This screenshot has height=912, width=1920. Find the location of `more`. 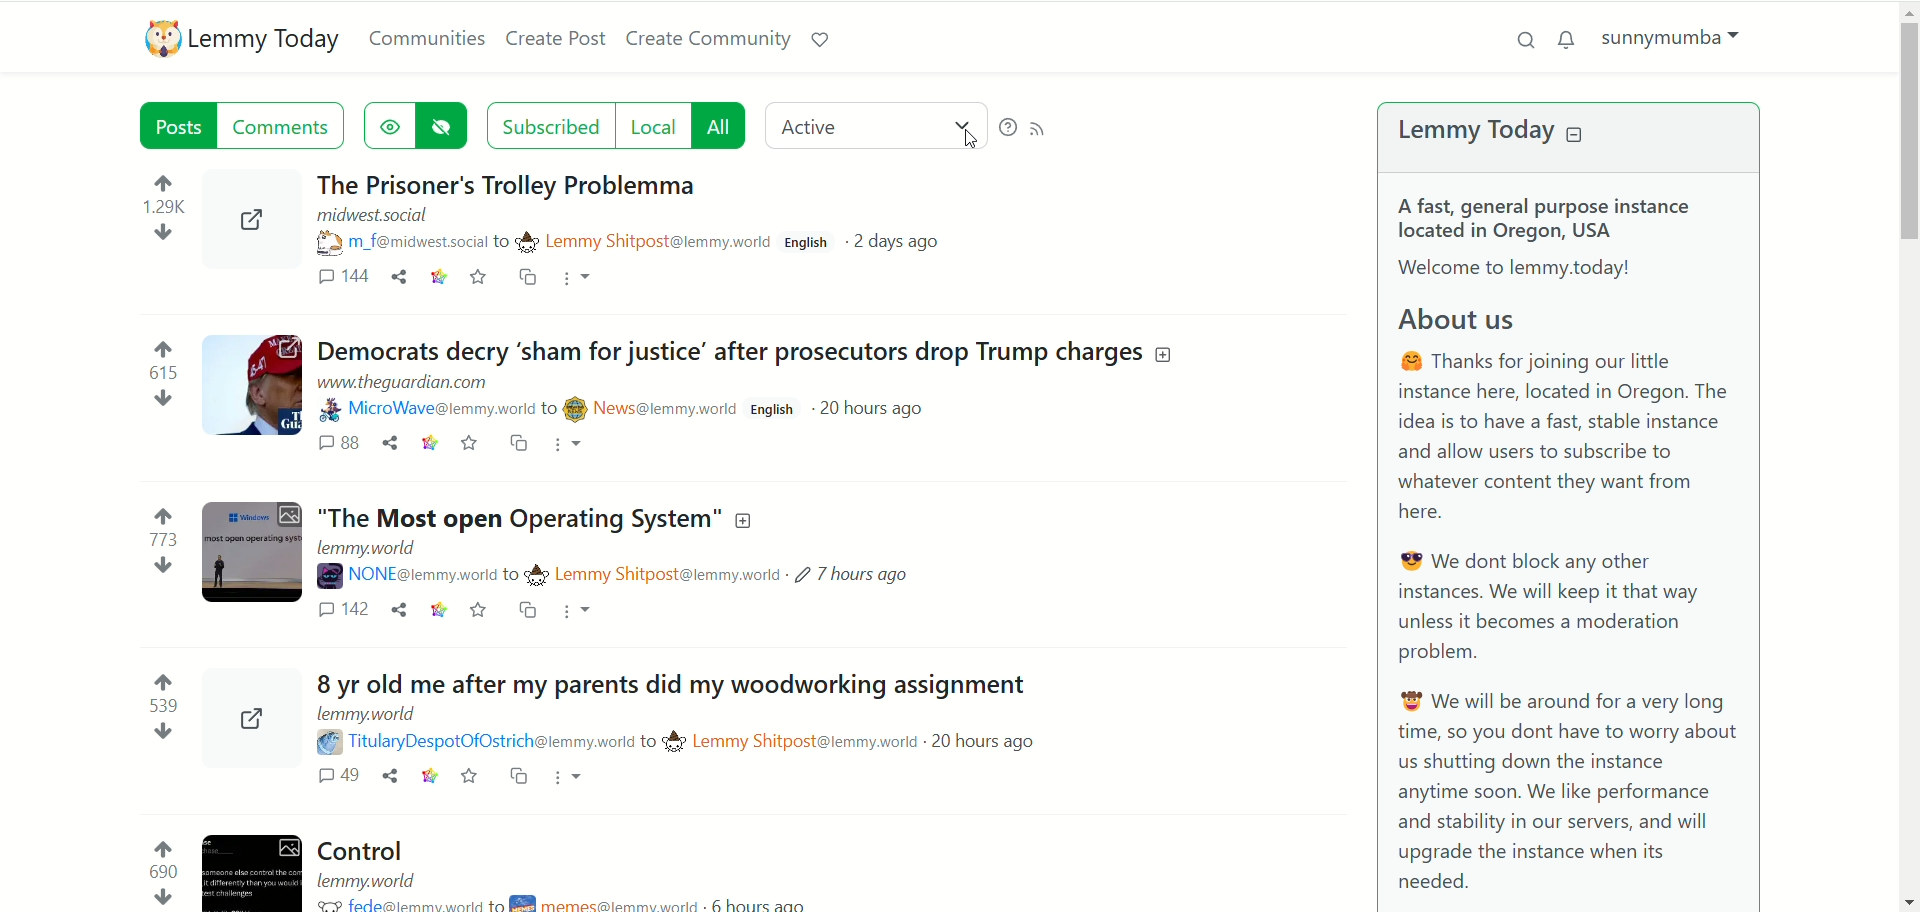

more is located at coordinates (581, 280).